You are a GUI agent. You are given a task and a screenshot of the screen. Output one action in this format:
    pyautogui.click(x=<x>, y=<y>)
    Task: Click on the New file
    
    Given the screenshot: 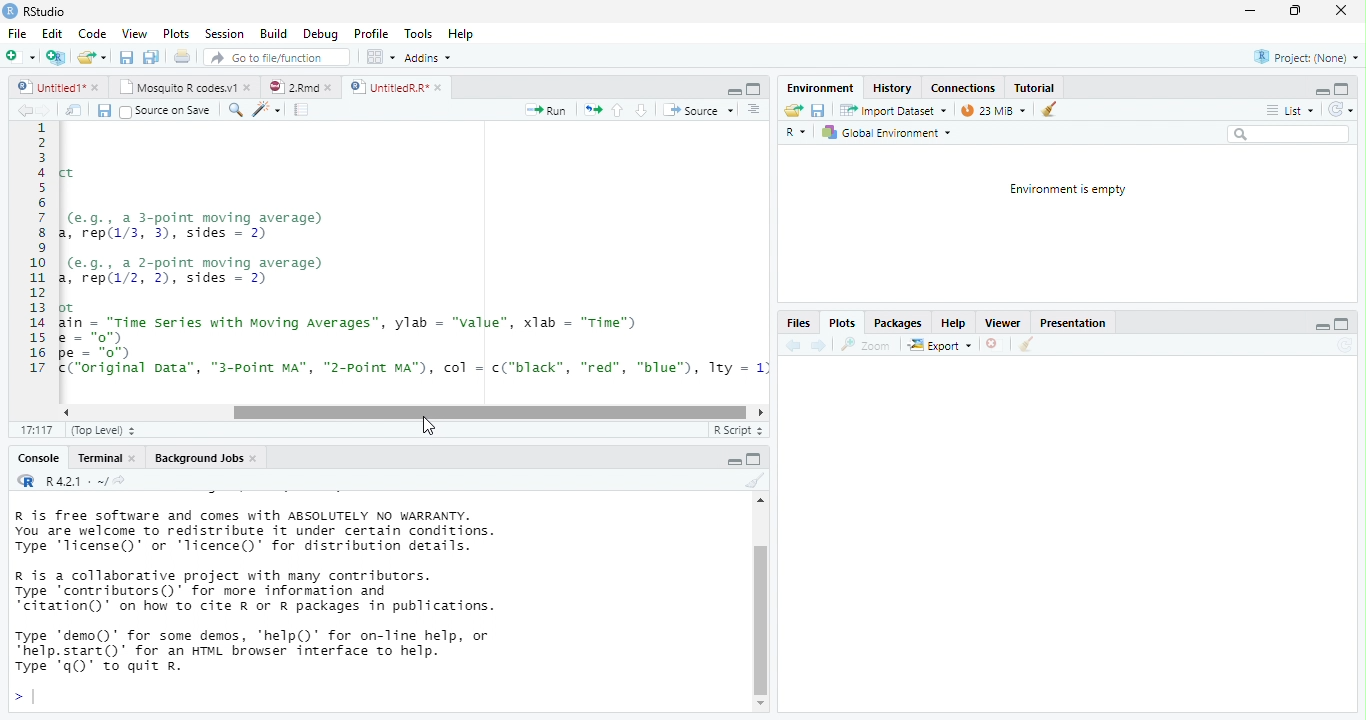 What is the action you would take?
    pyautogui.click(x=19, y=57)
    